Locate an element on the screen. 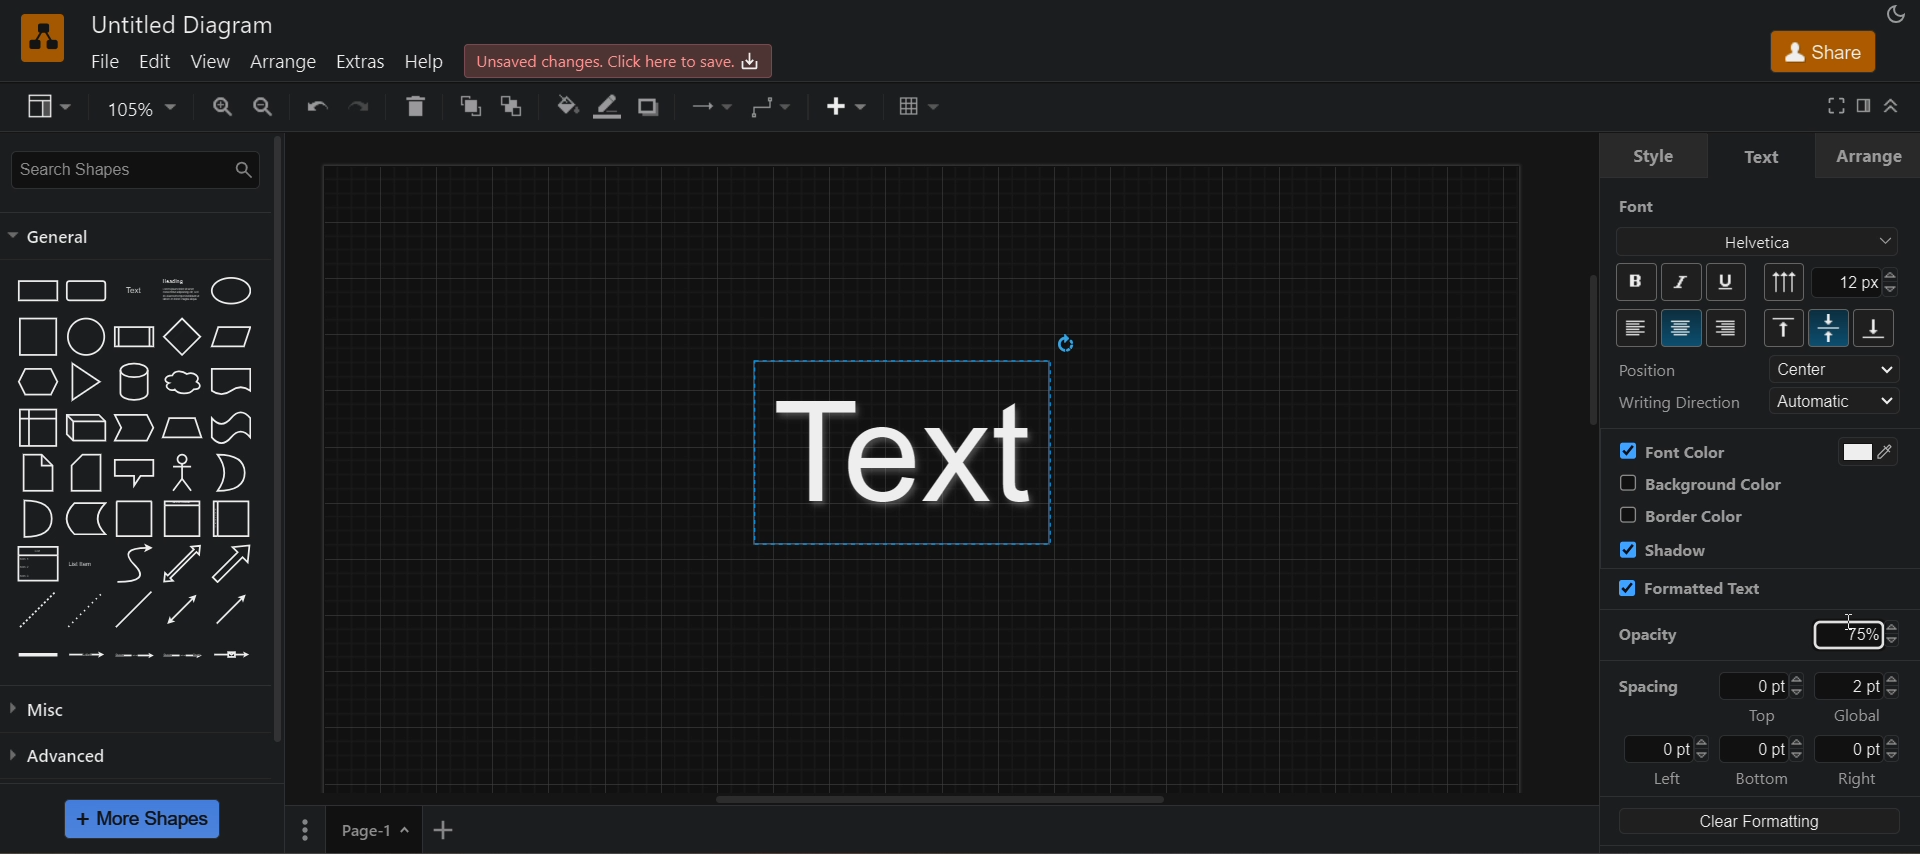 This screenshot has width=1920, height=854. bold is located at coordinates (1637, 282).